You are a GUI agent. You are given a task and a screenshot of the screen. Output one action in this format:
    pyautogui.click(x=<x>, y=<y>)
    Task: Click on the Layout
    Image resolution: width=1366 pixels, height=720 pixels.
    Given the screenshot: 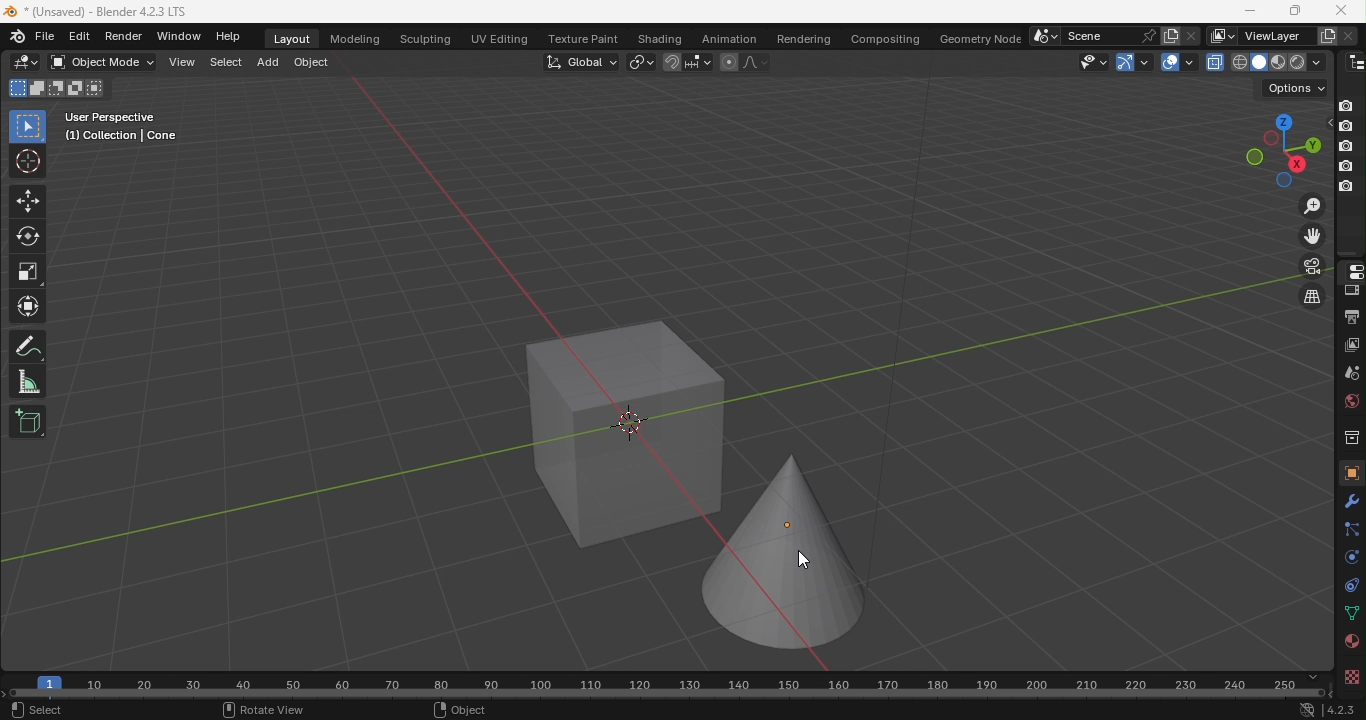 What is the action you would take?
    pyautogui.click(x=293, y=39)
    